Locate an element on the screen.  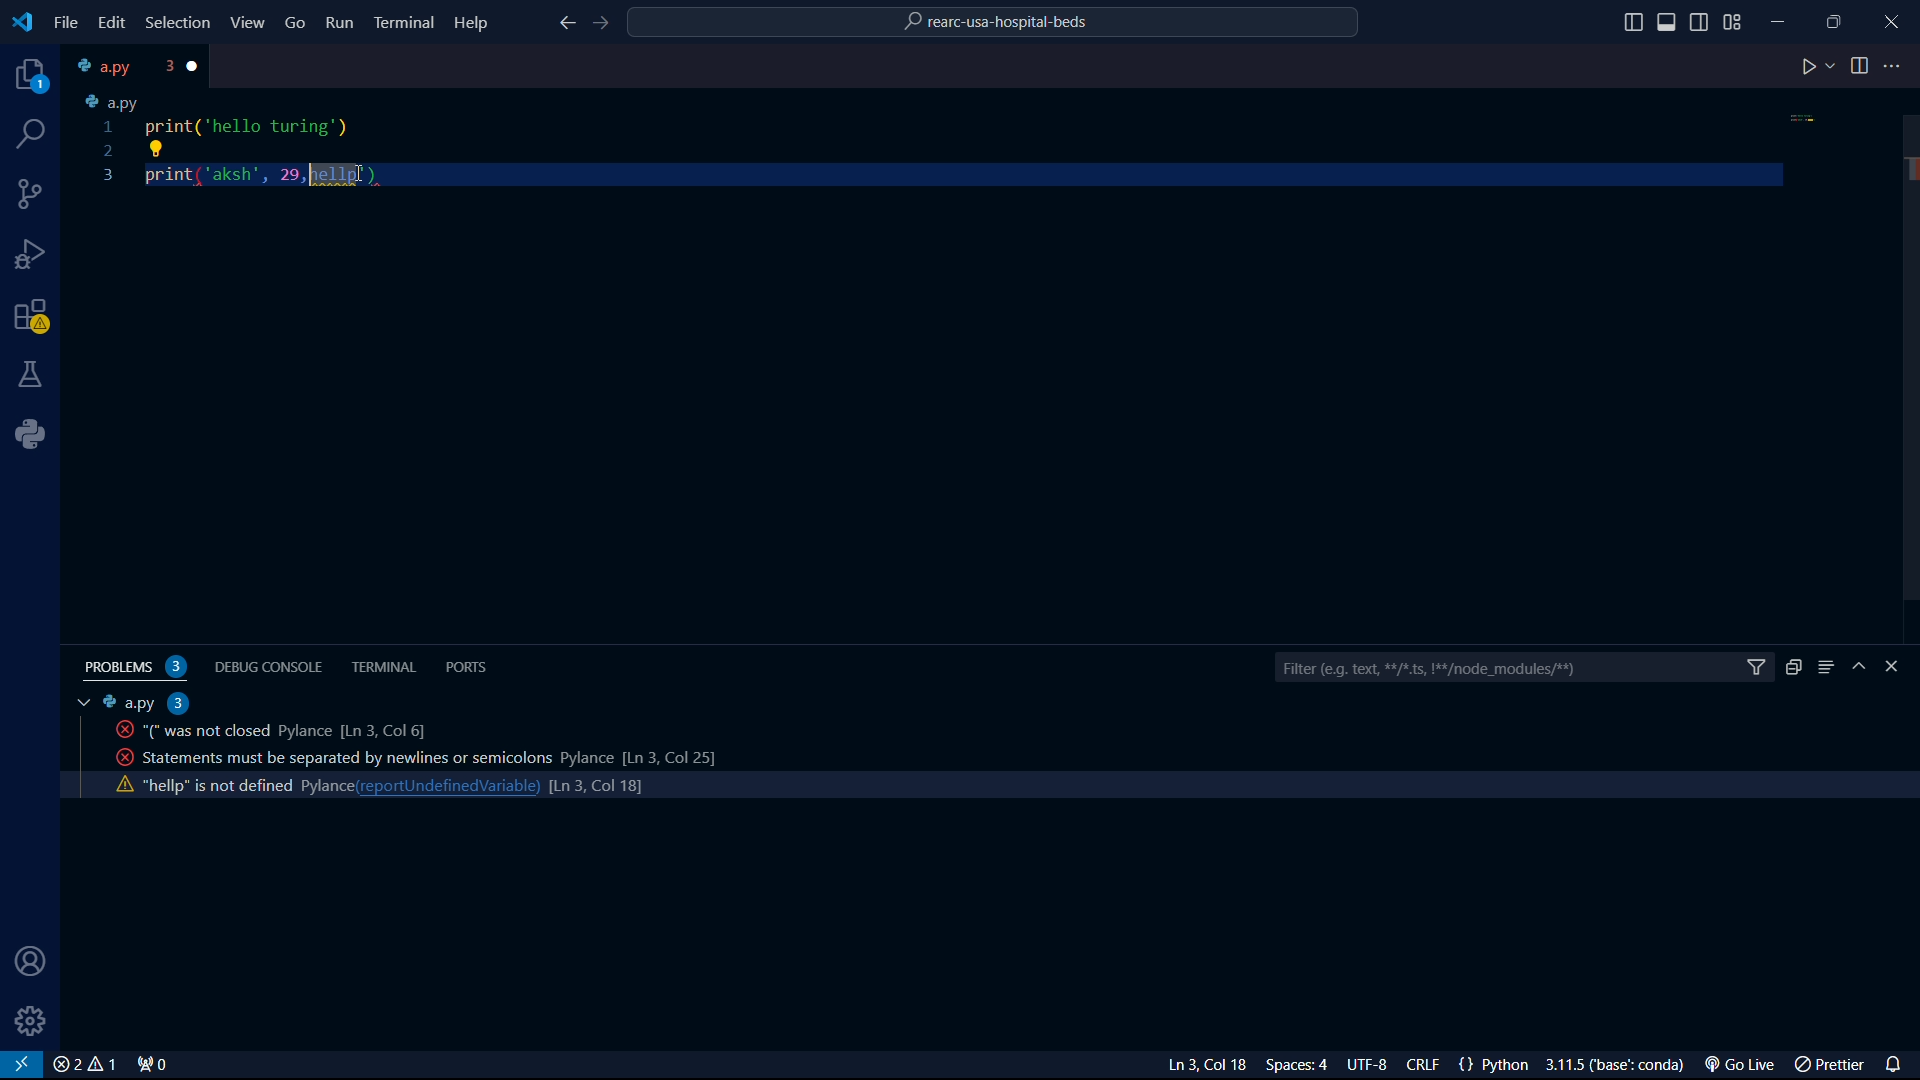
tab is located at coordinates (121, 66).